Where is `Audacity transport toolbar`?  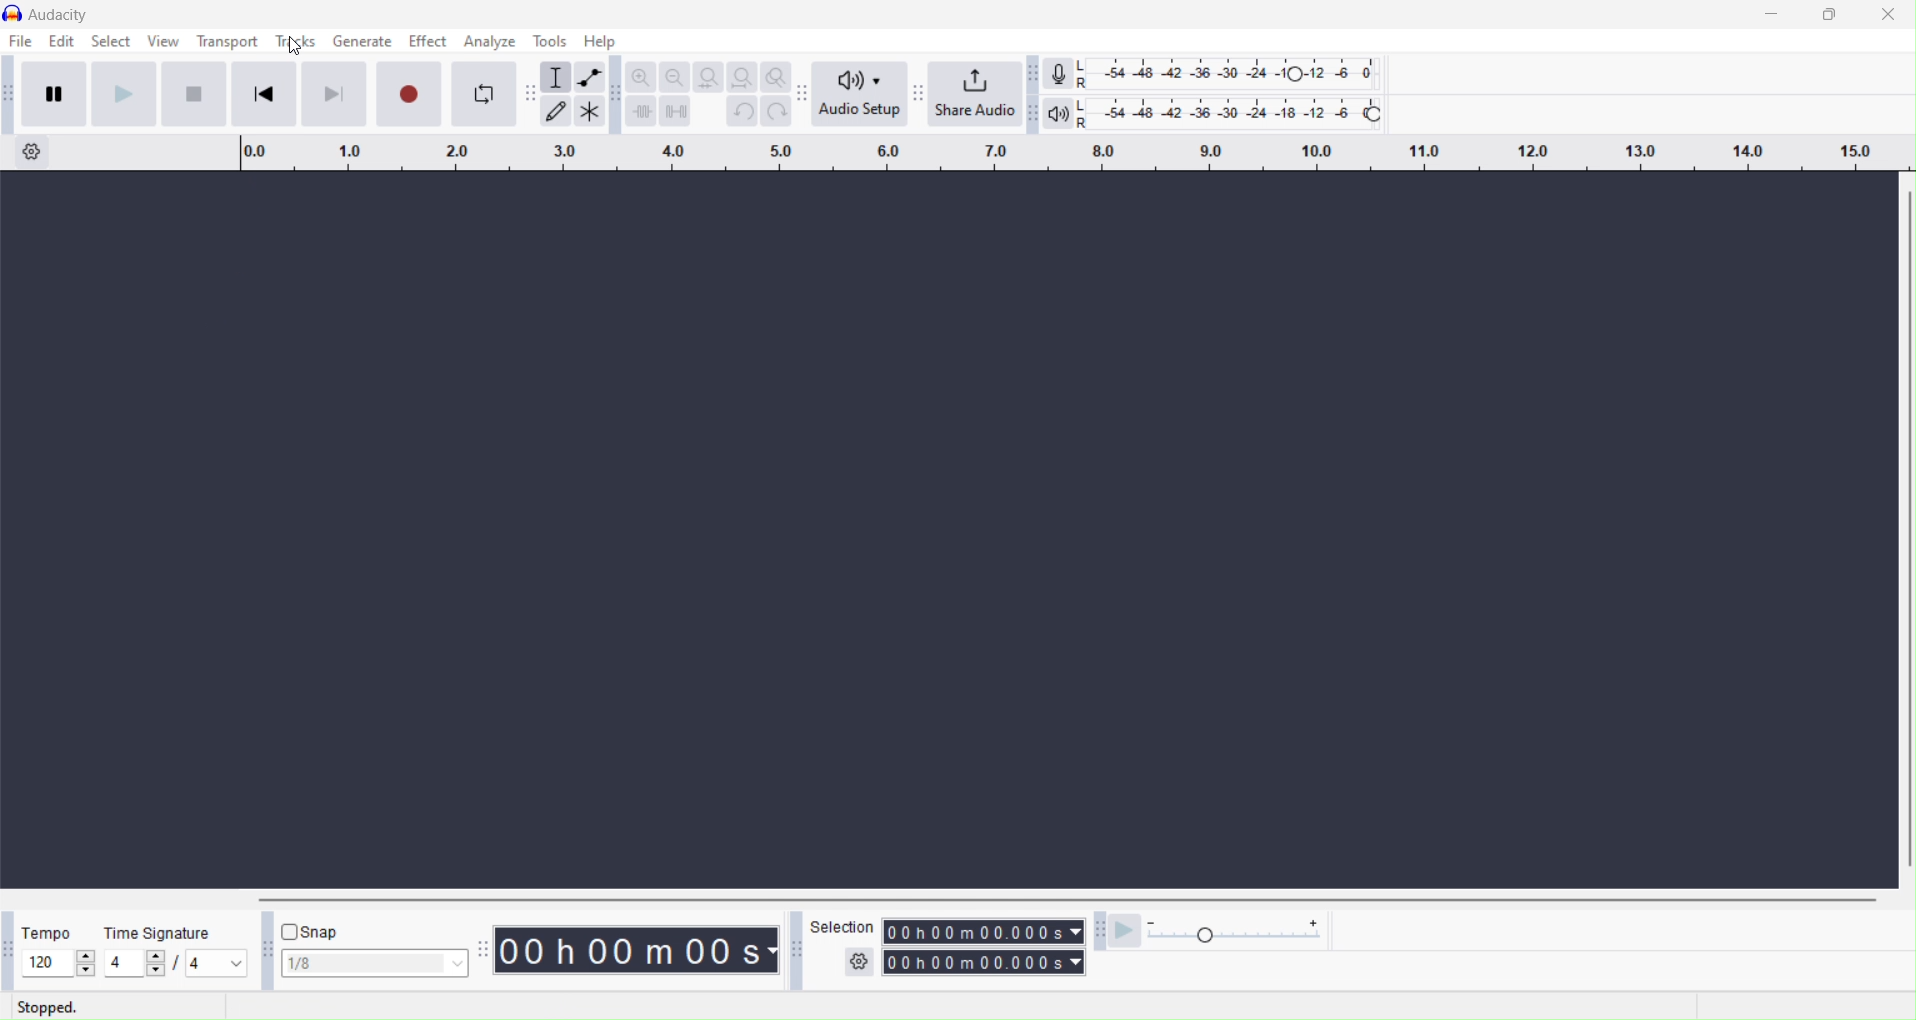
Audacity transport toolbar is located at coordinates (12, 92).